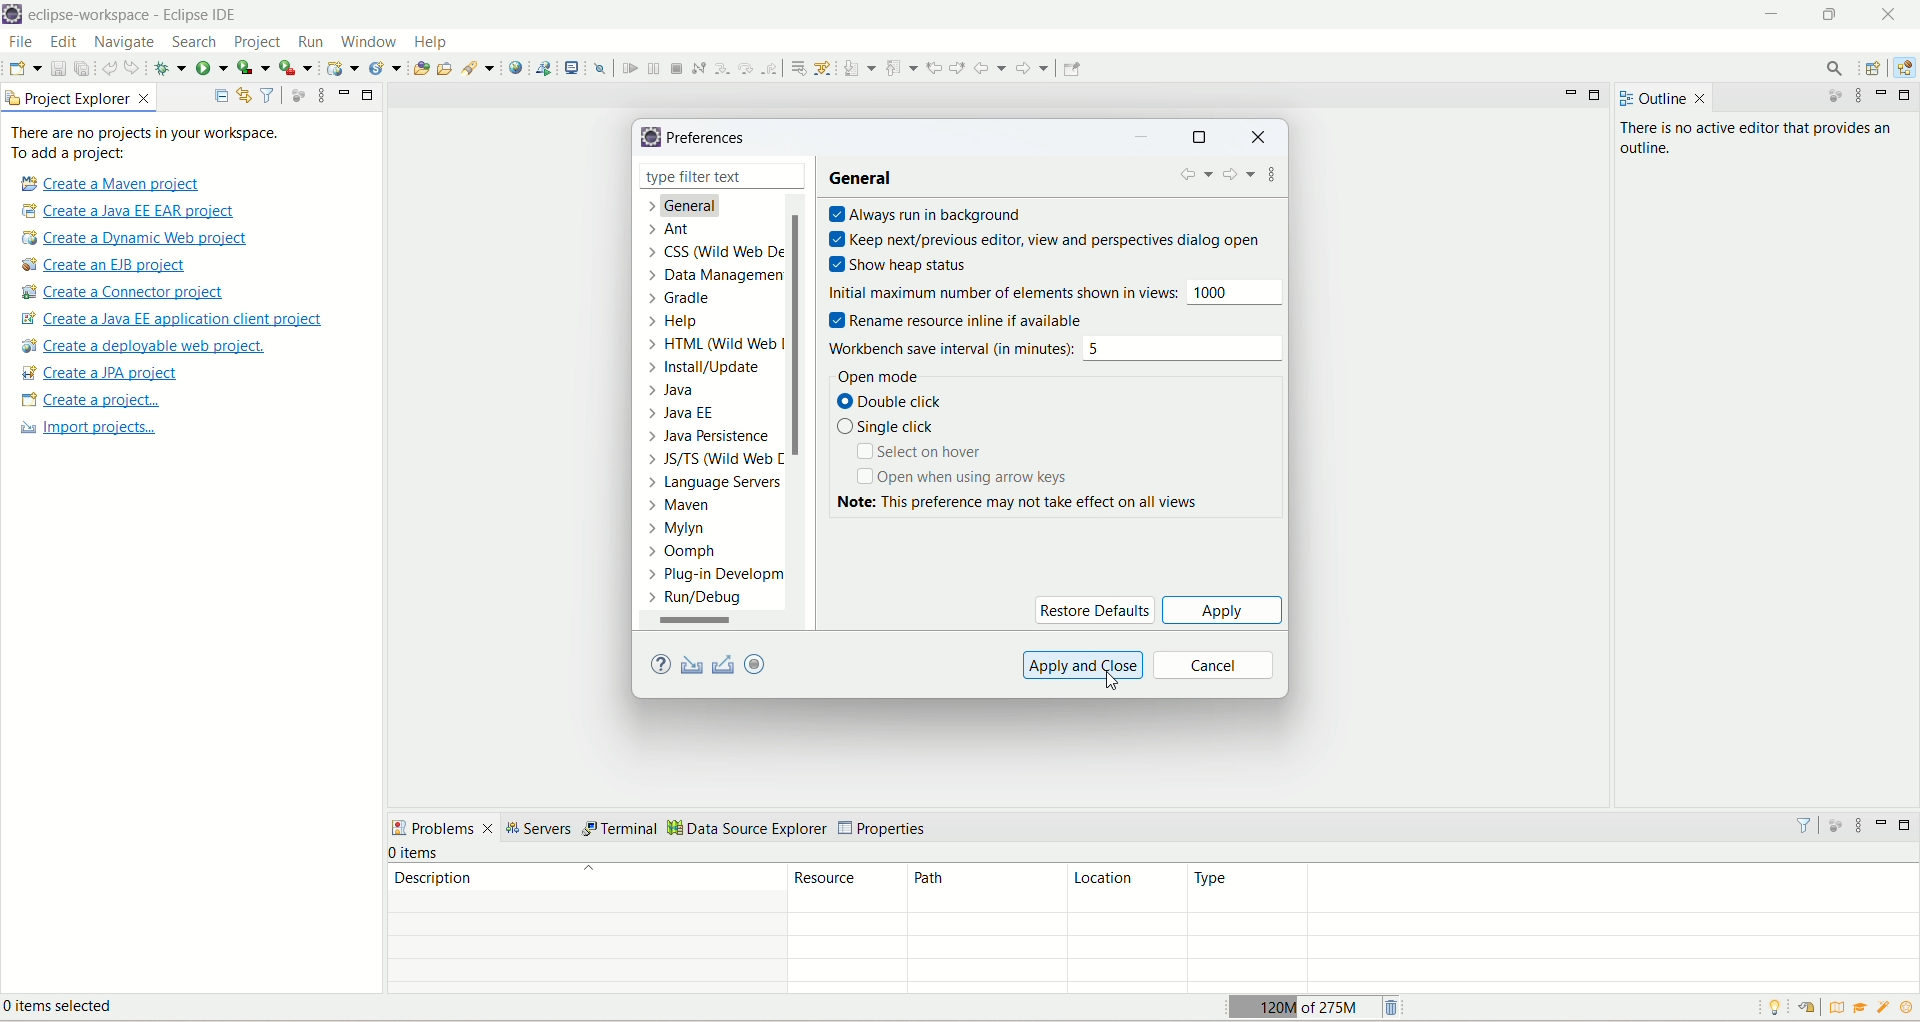  I want to click on step over, so click(744, 68).